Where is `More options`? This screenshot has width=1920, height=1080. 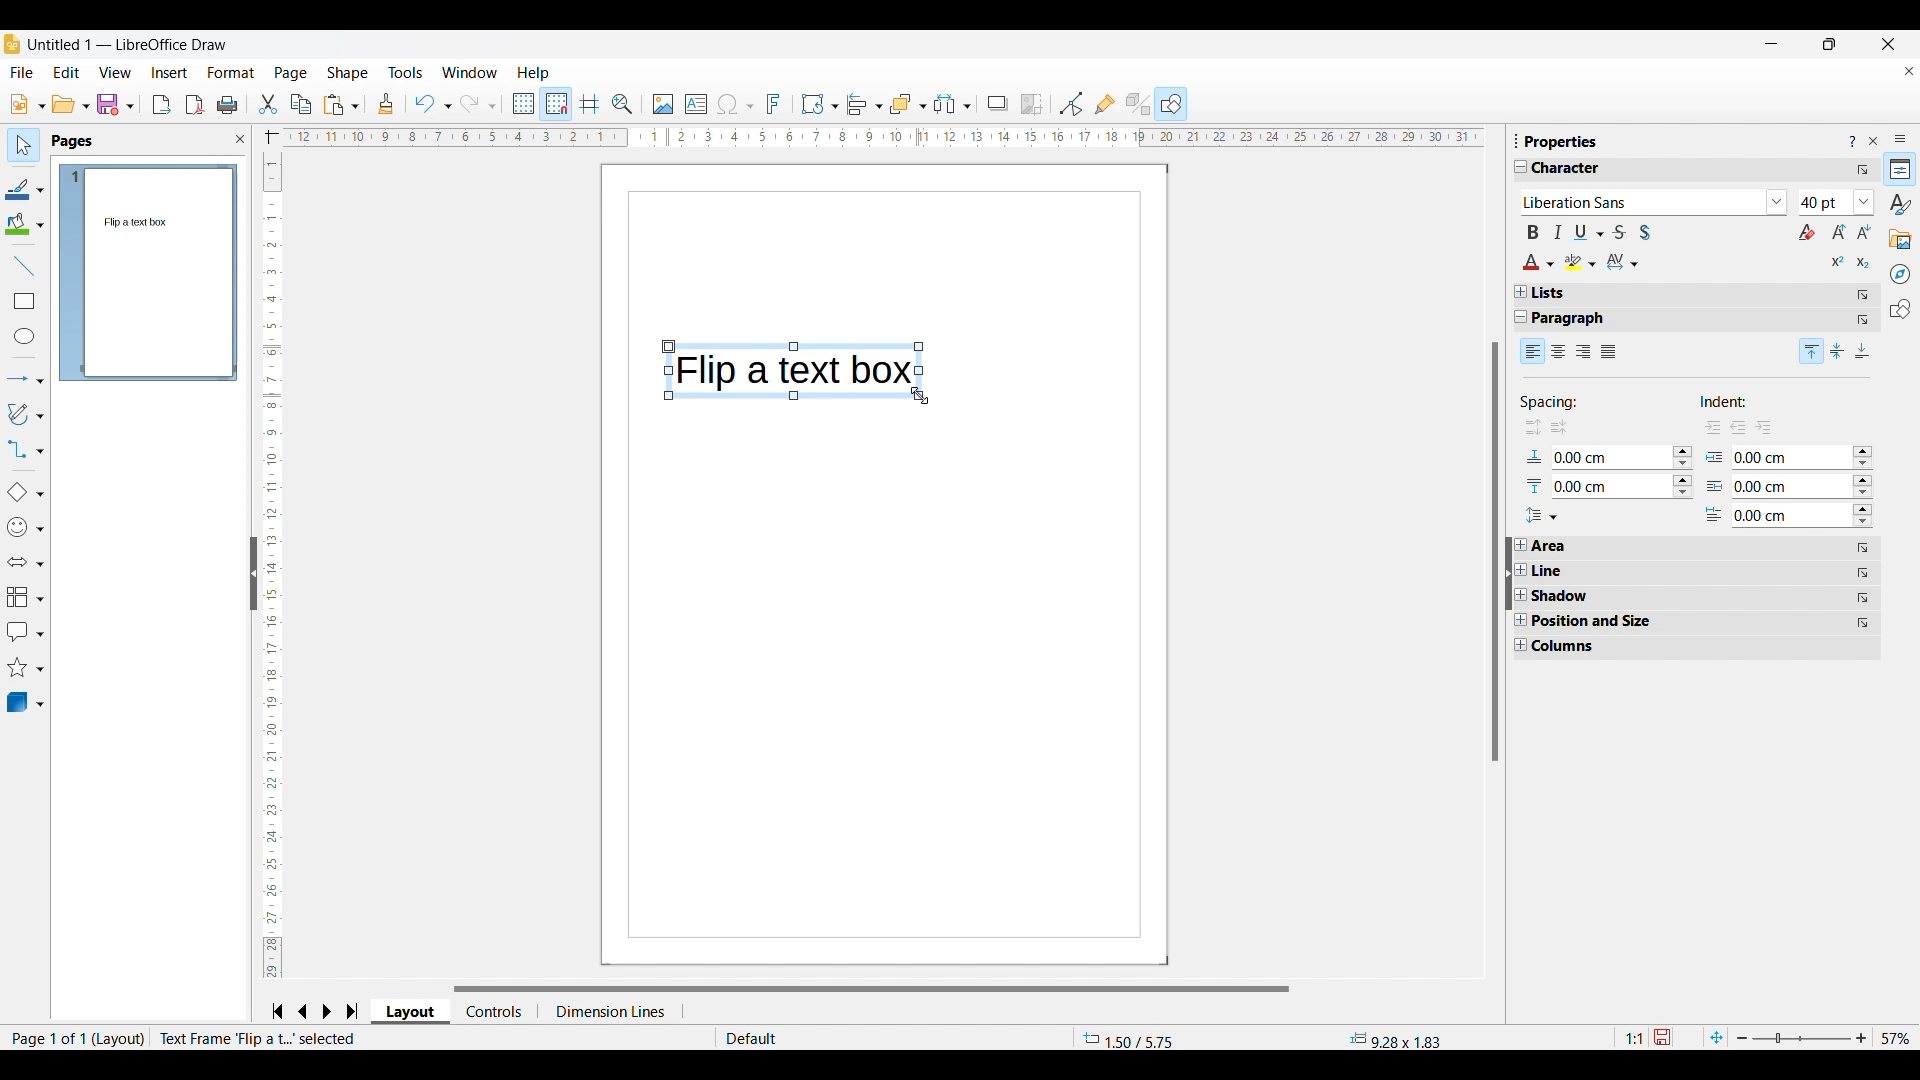 More options is located at coordinates (1863, 170).